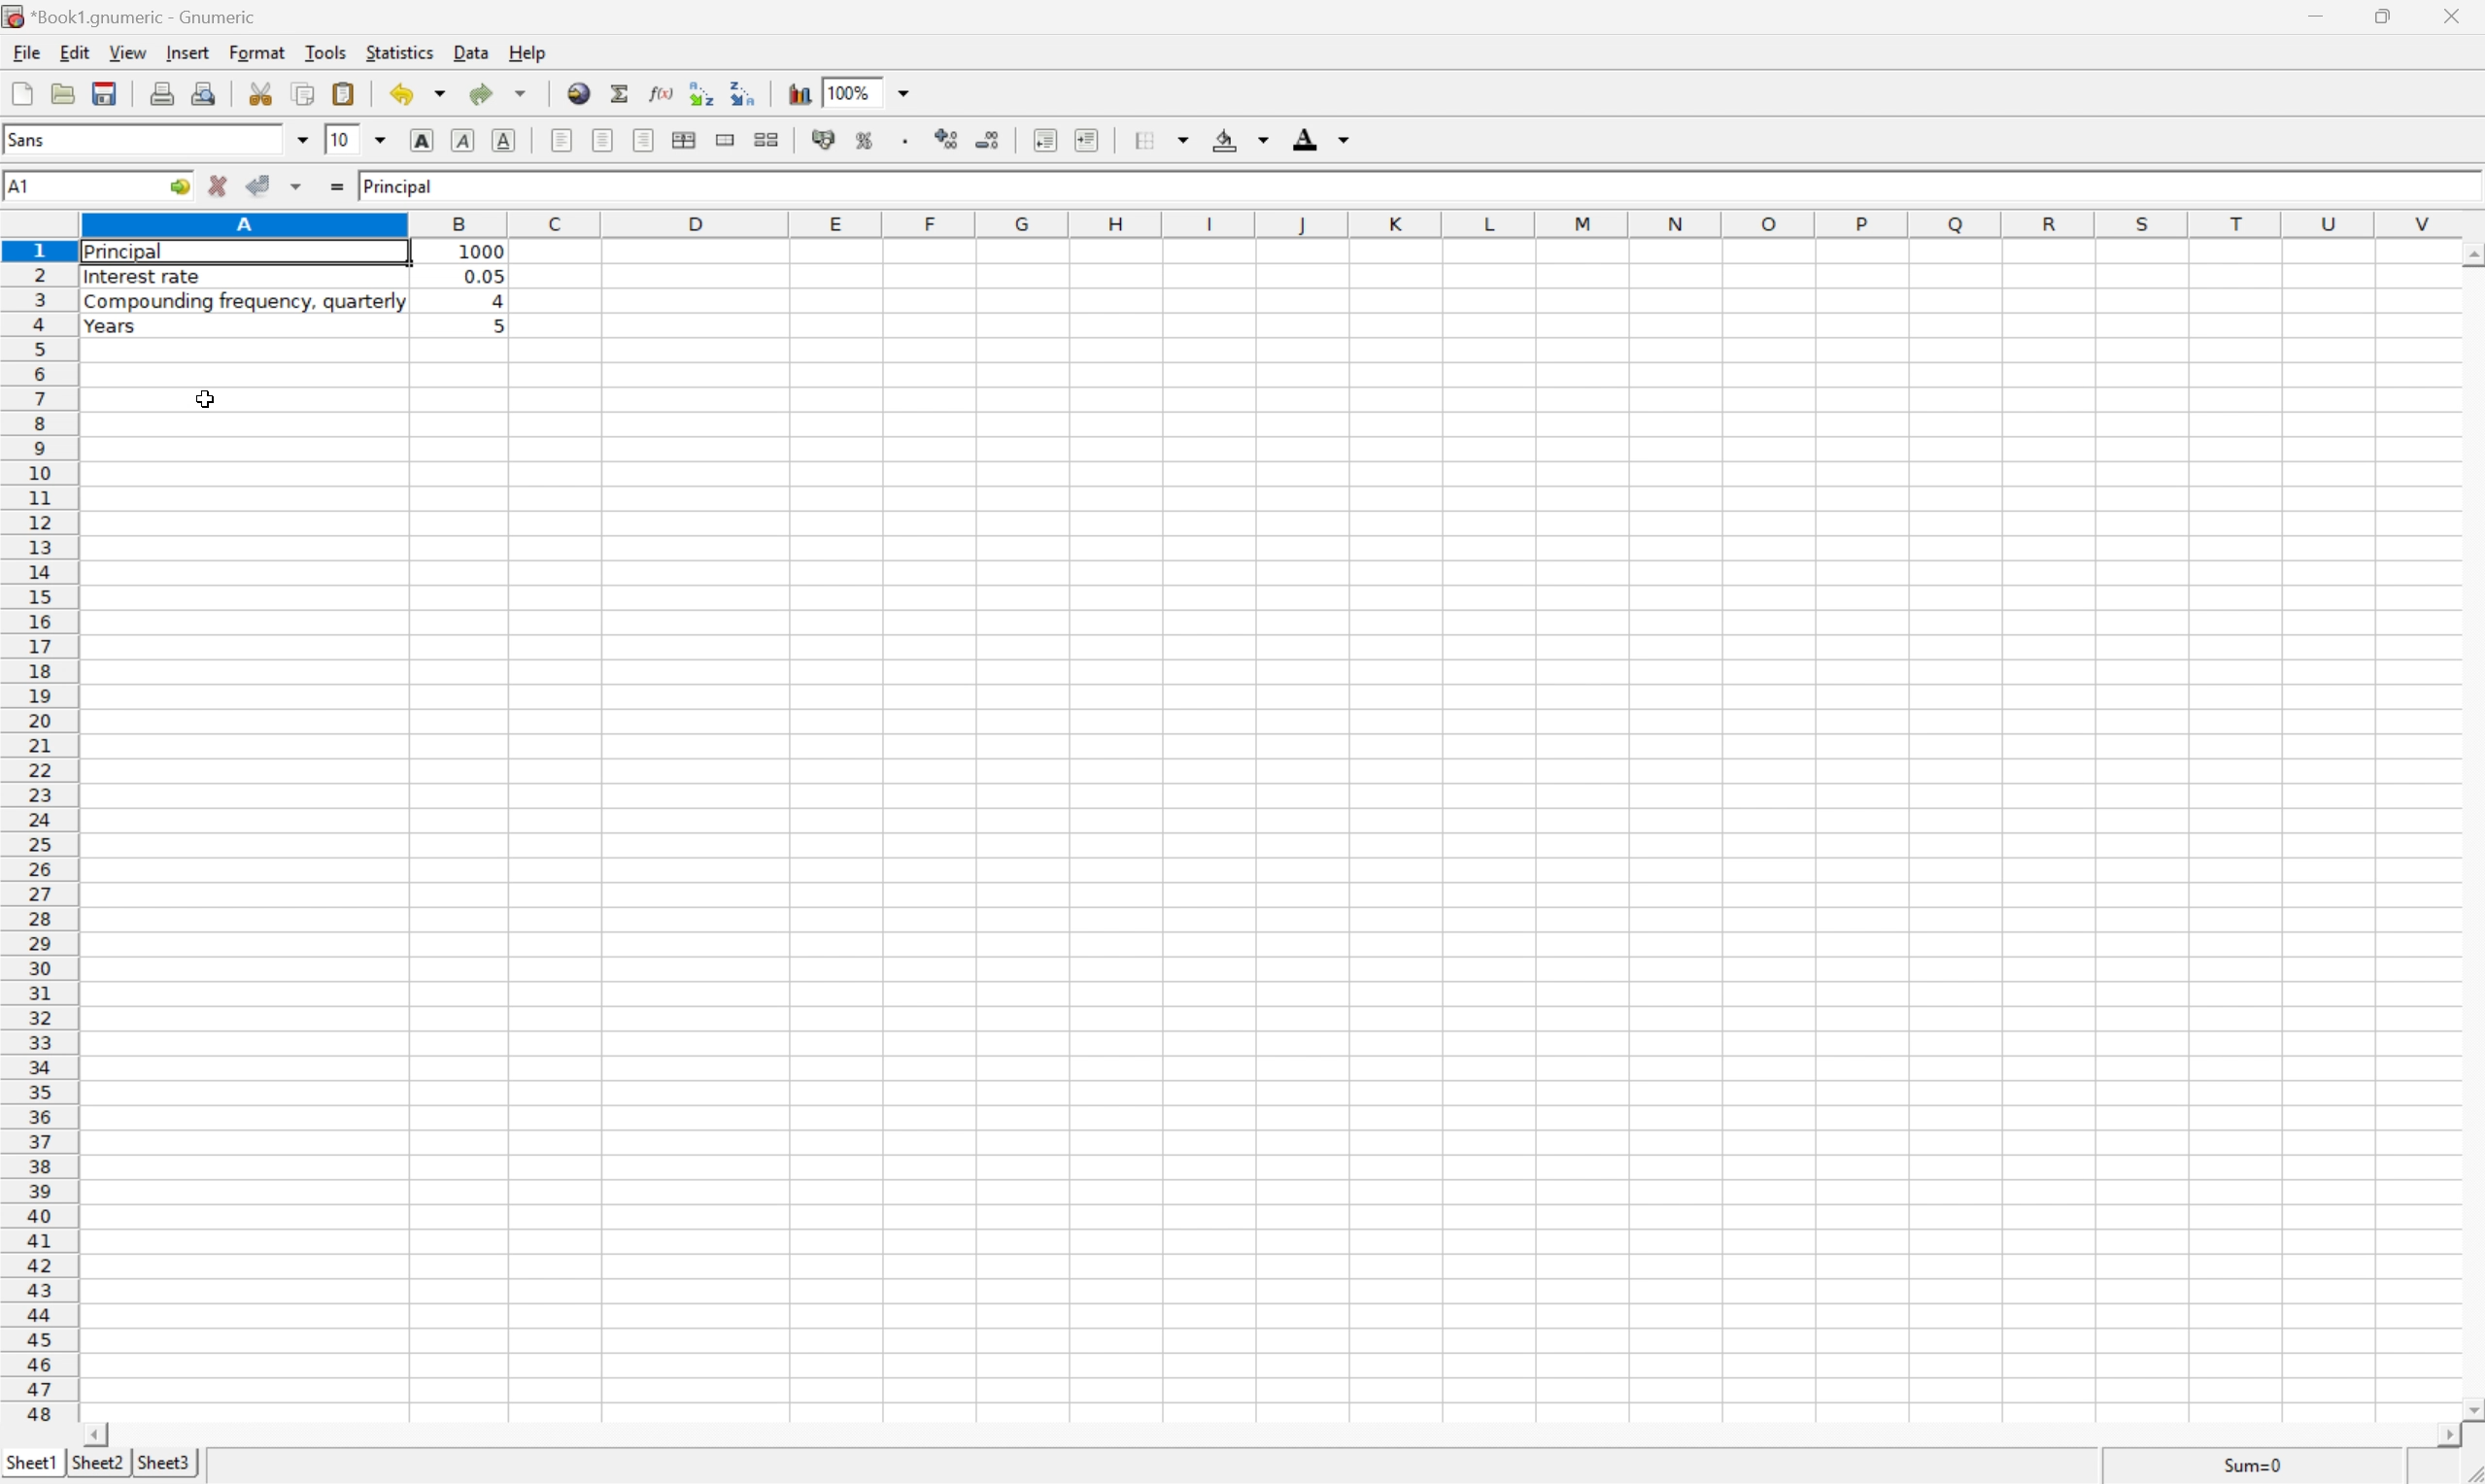 Image resolution: width=2485 pixels, height=1484 pixels. What do you see at coordinates (663, 93) in the screenshot?
I see `edit function in current cell` at bounding box center [663, 93].